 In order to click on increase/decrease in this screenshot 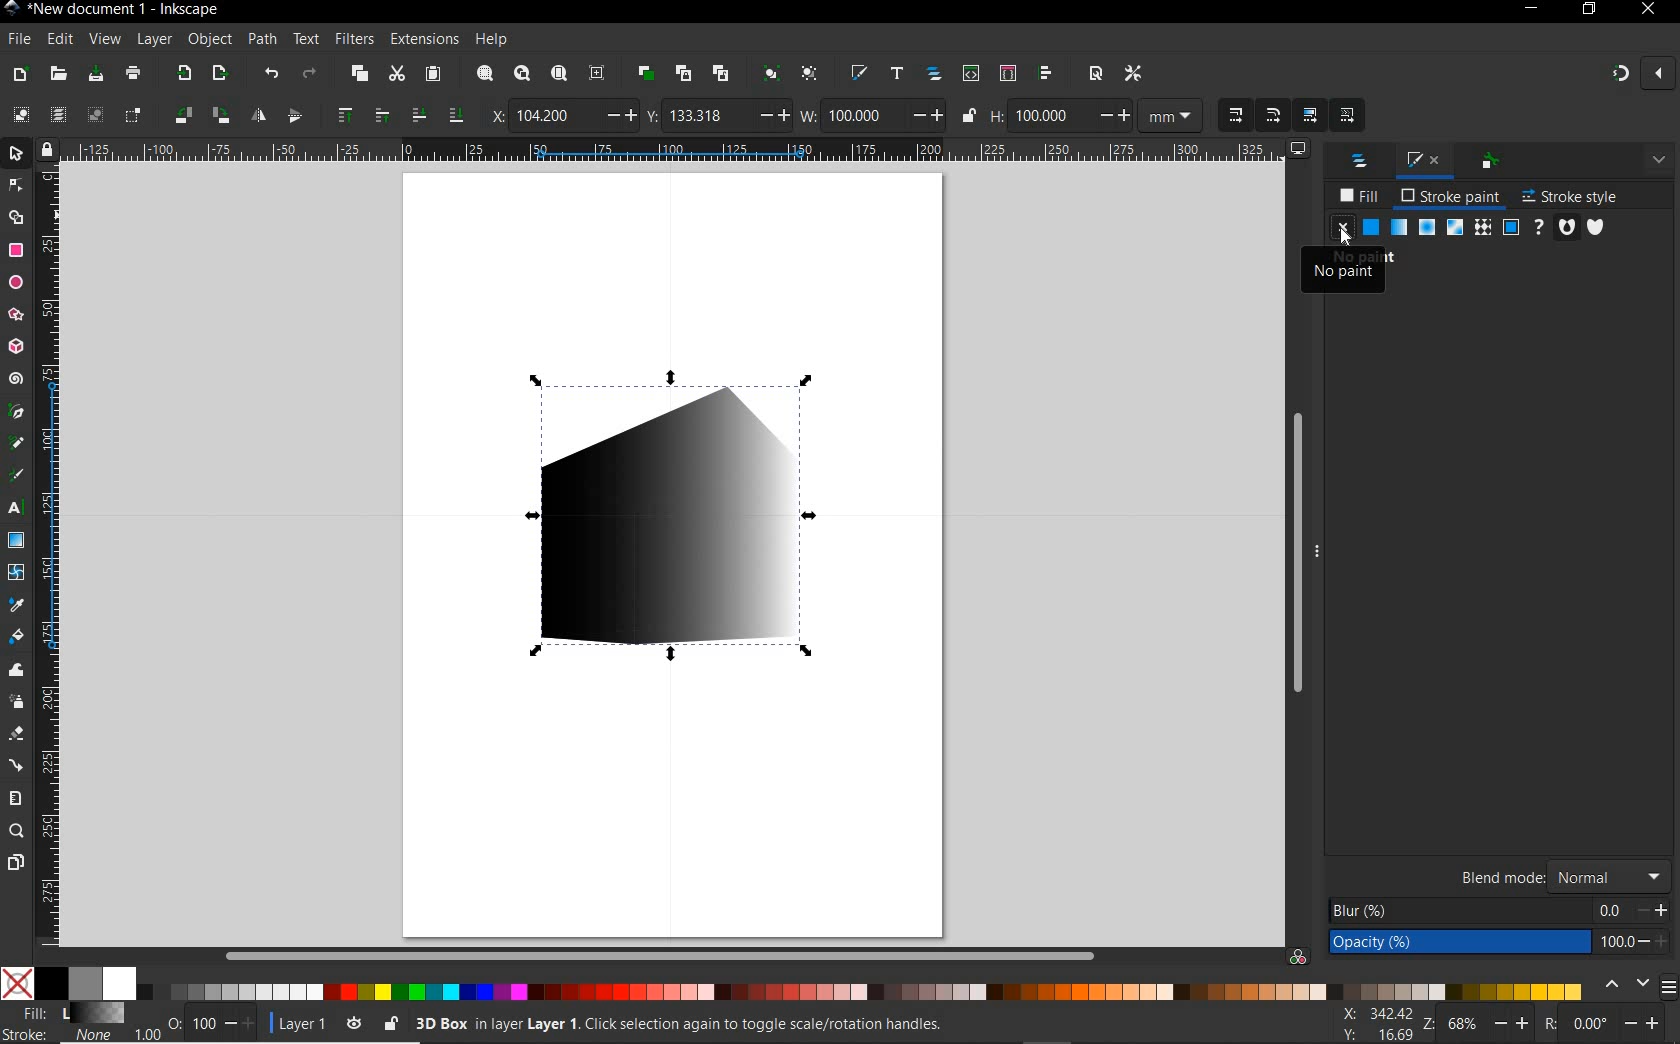, I will do `click(1647, 1024)`.